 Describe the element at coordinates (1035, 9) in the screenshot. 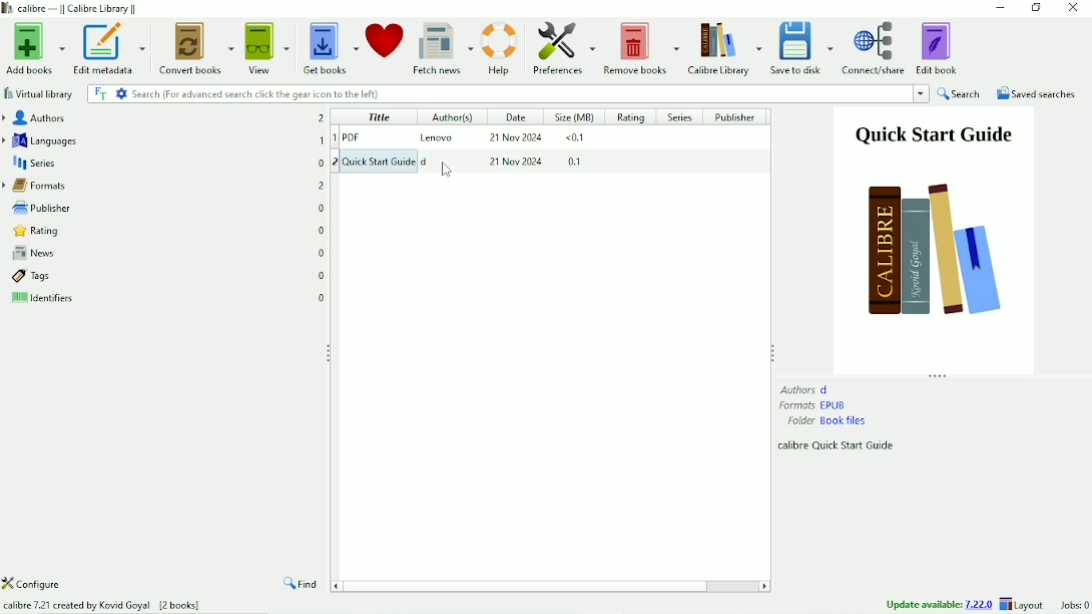

I see `Restore down` at that location.